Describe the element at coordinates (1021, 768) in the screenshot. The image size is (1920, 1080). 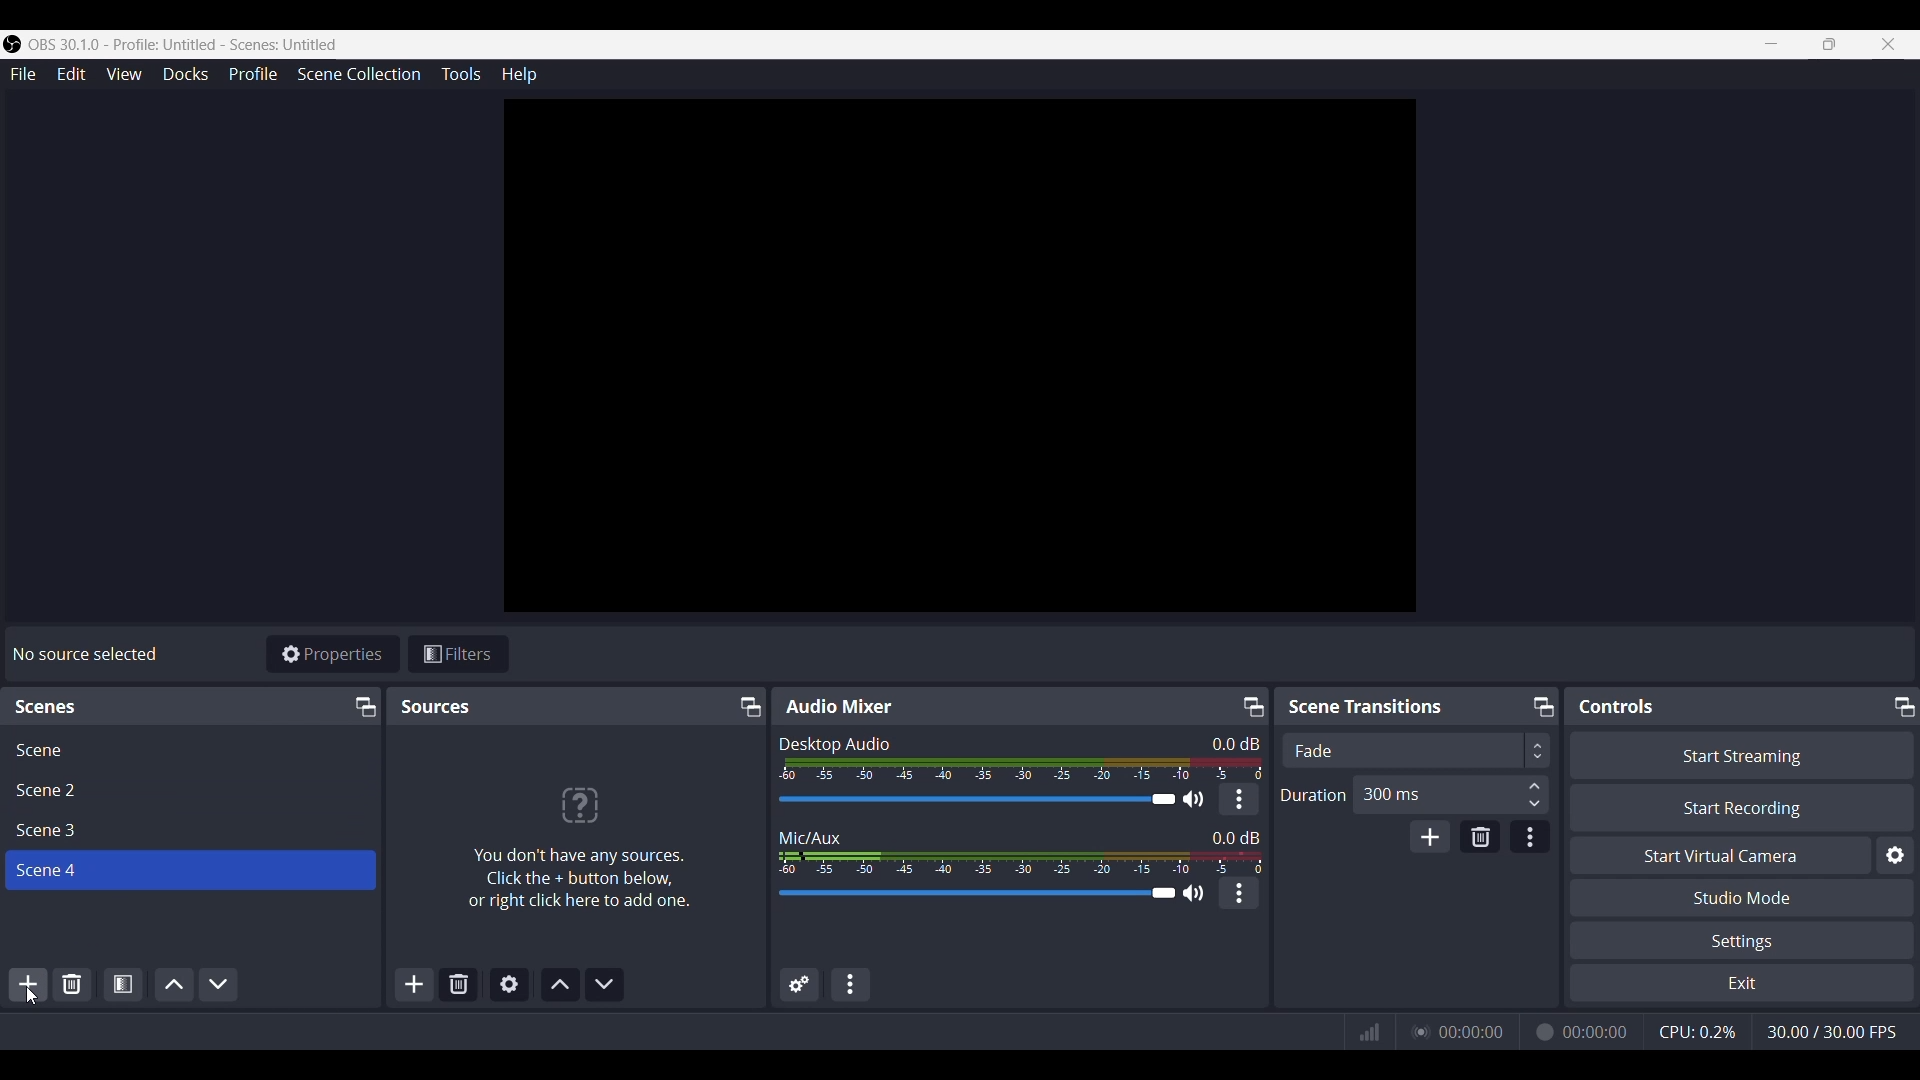
I see `Volume Indicator` at that location.